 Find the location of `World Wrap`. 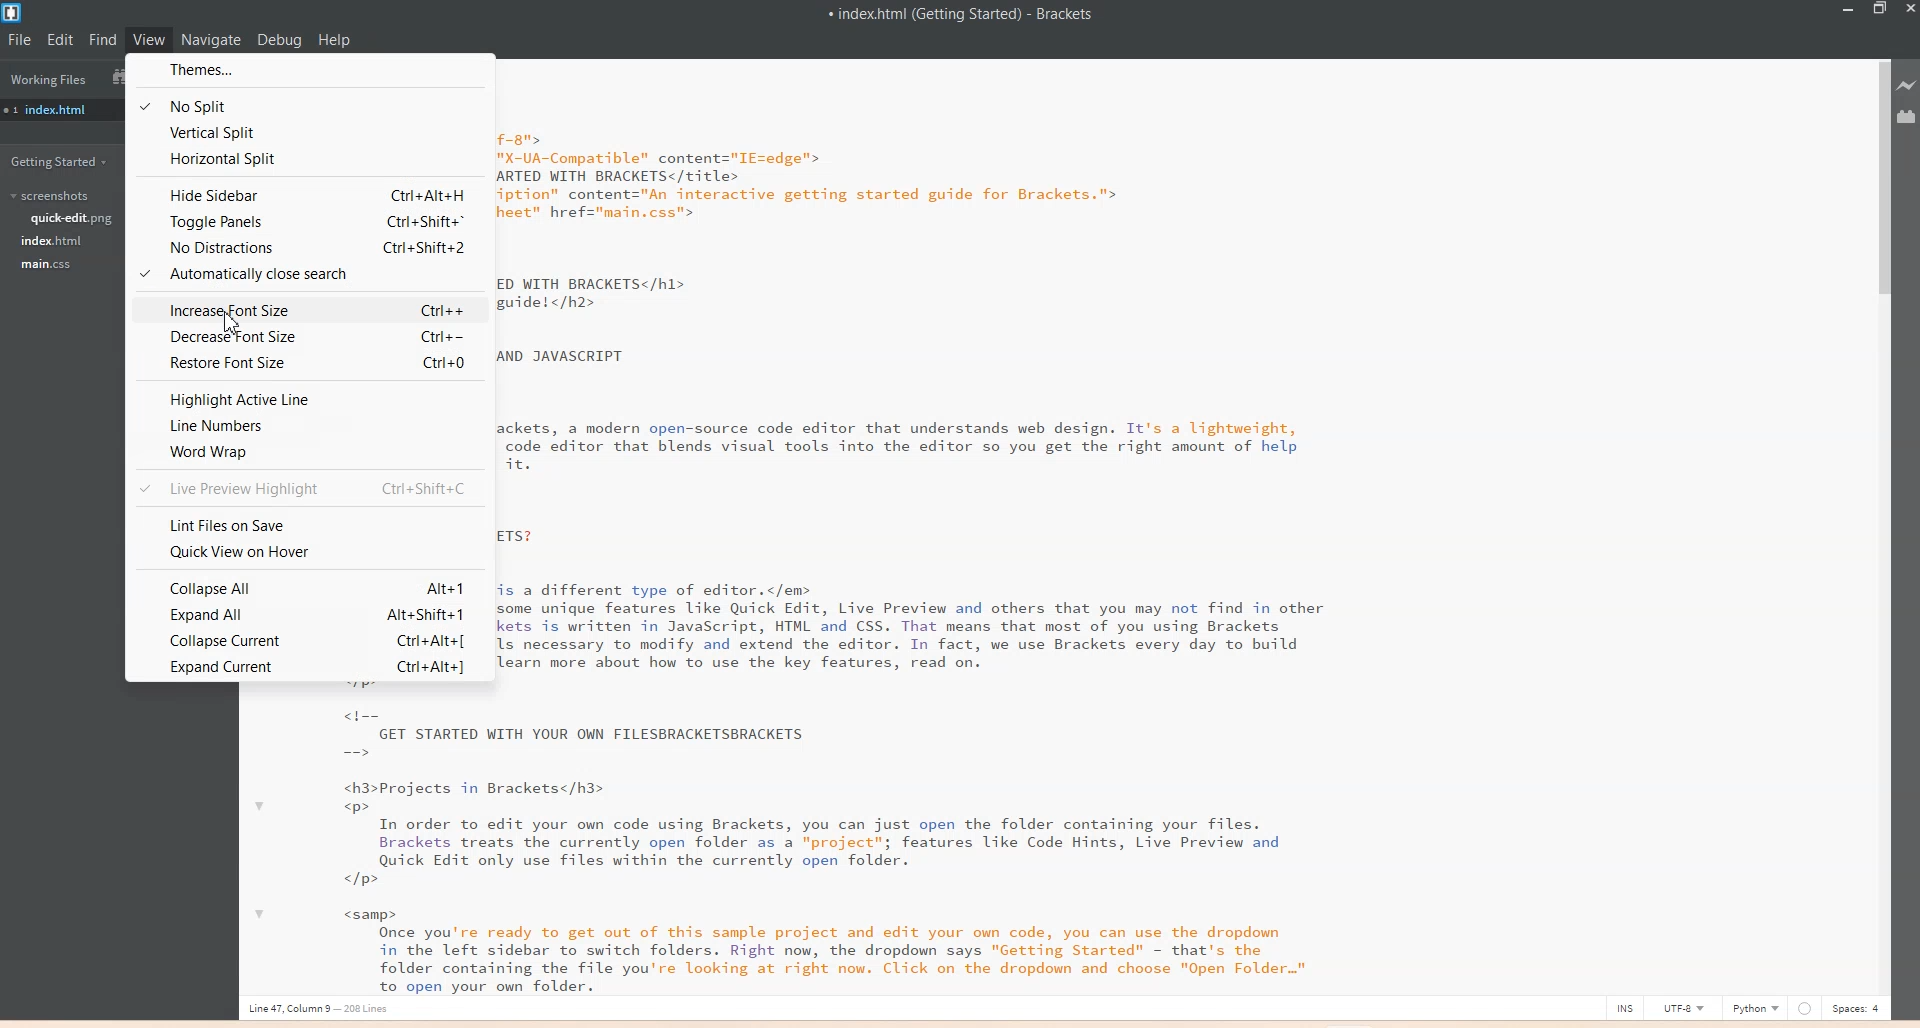

World Wrap is located at coordinates (310, 452).